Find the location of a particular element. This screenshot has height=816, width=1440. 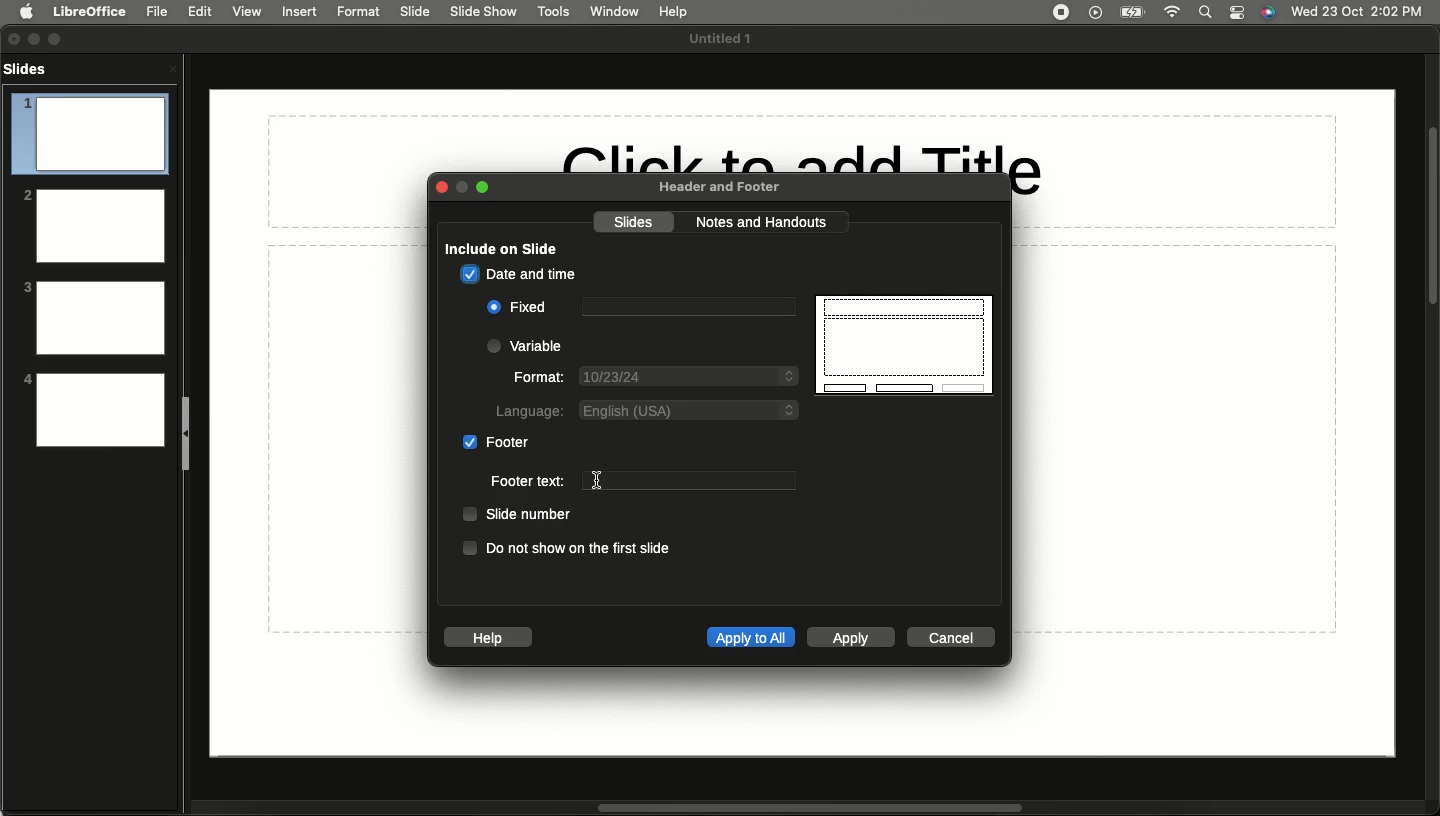

Close is located at coordinates (14, 39).